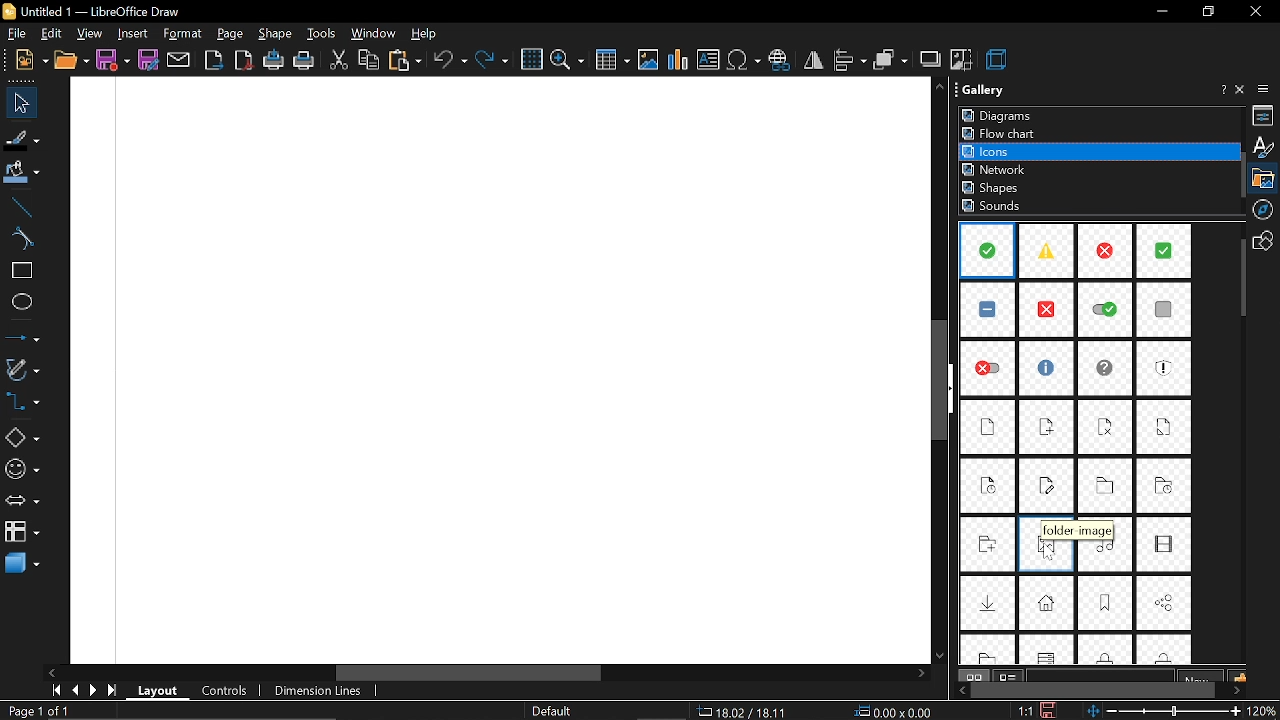 The width and height of the screenshot is (1280, 720). Describe the element at coordinates (112, 60) in the screenshot. I see `save` at that location.